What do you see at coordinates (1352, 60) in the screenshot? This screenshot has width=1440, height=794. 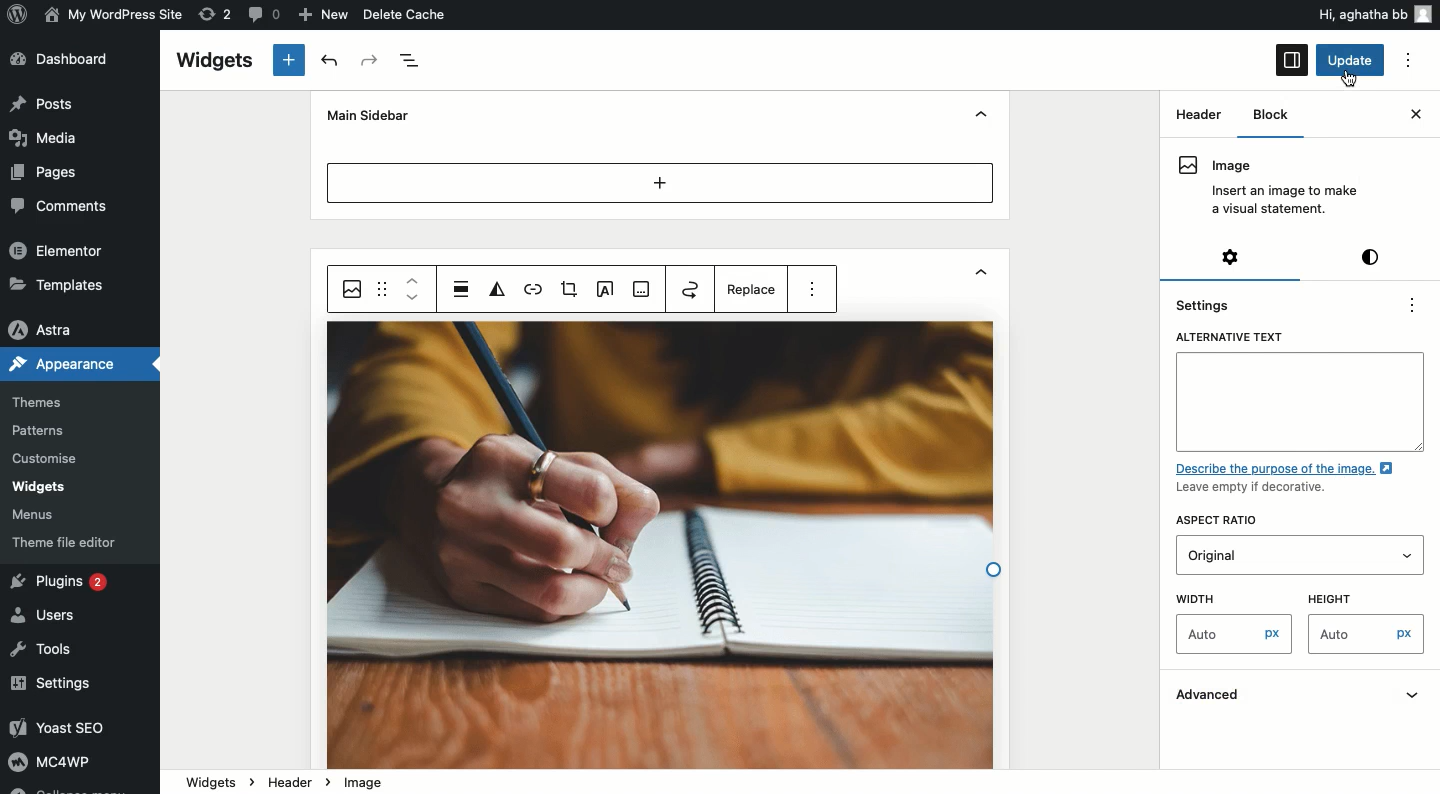 I see `Update` at bounding box center [1352, 60].